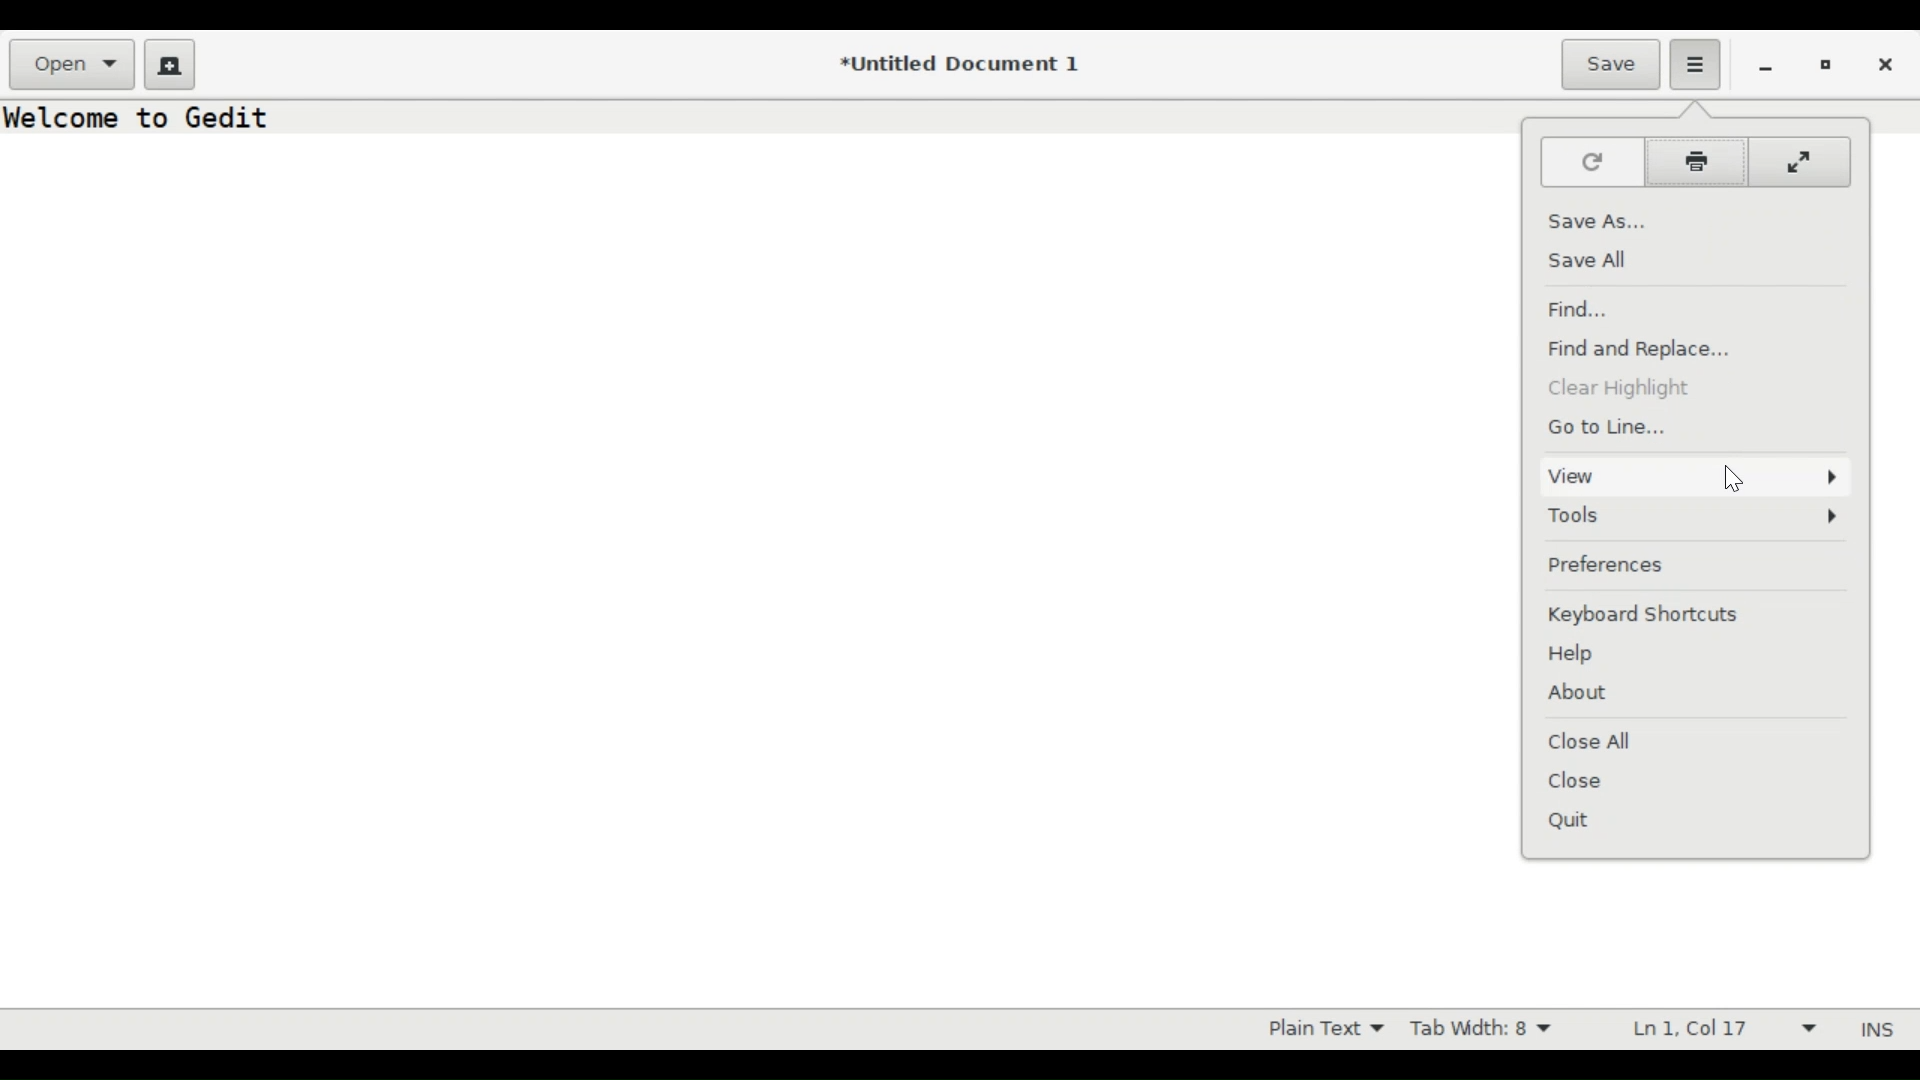 This screenshot has width=1920, height=1080. Describe the element at coordinates (1323, 1029) in the screenshot. I see `Highlight mode option` at that location.